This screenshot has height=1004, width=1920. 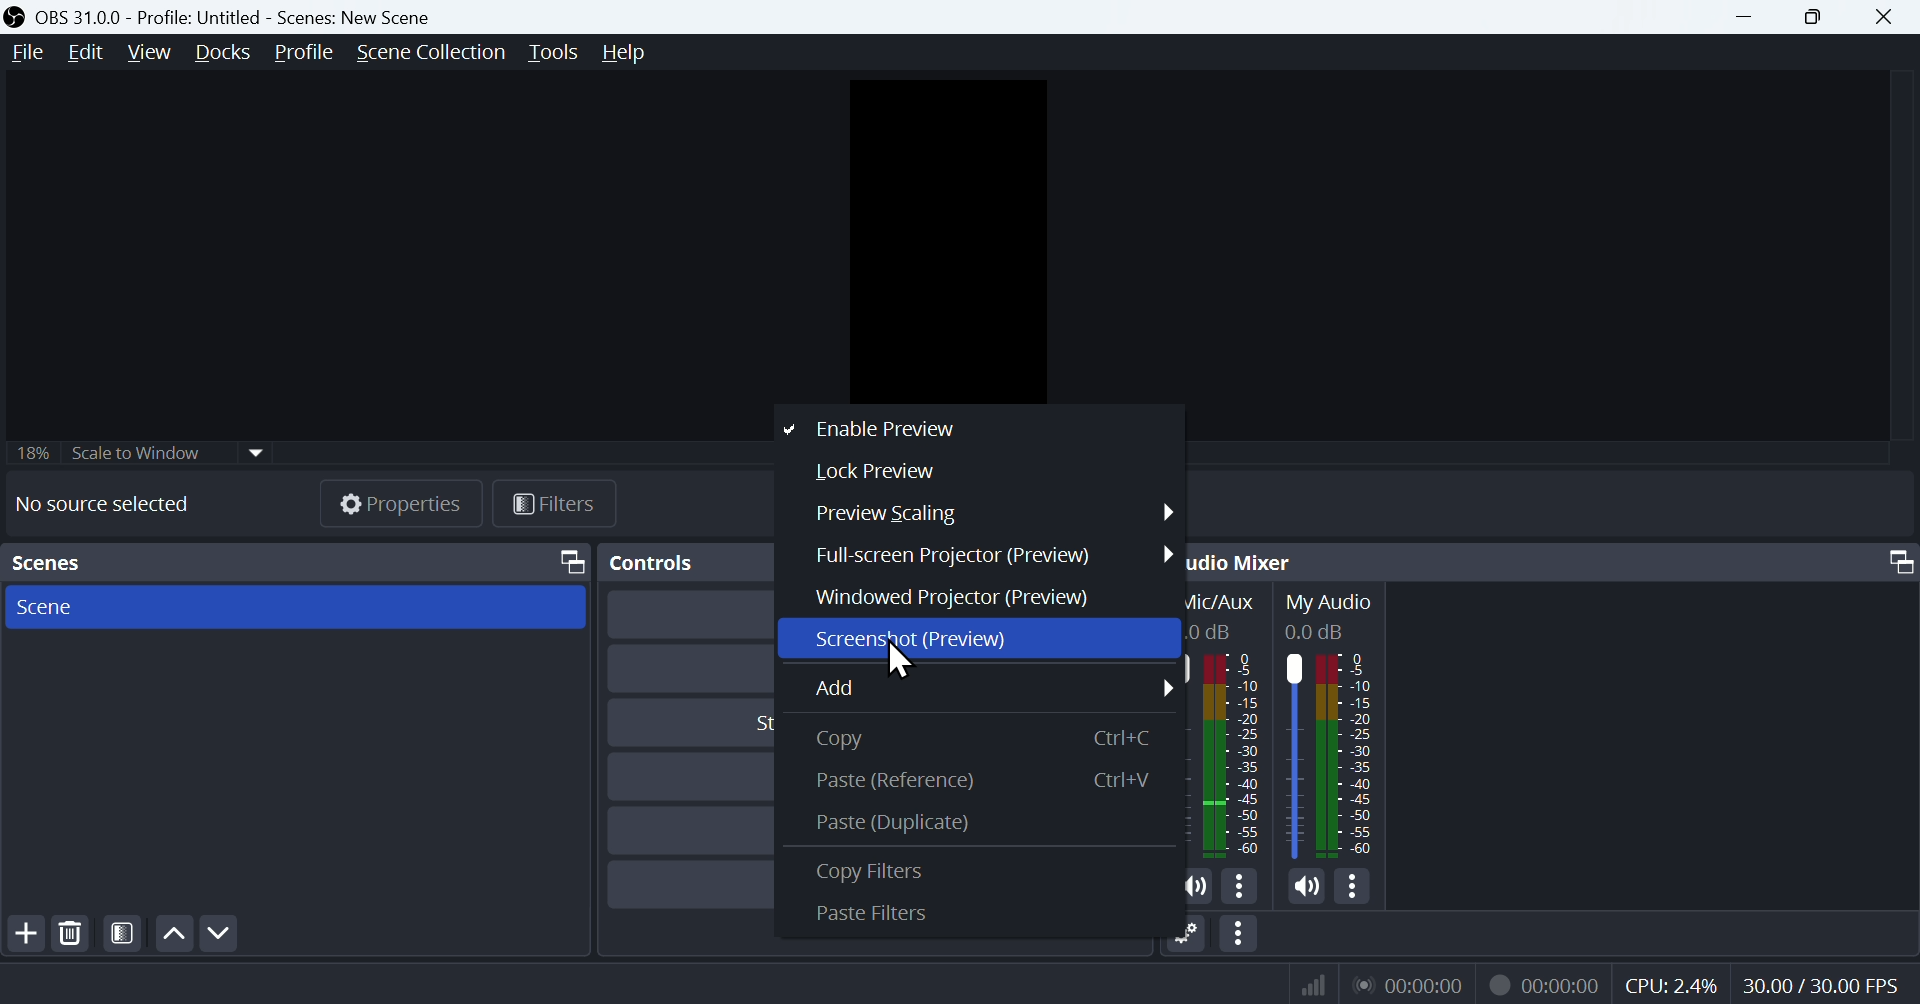 What do you see at coordinates (975, 600) in the screenshot?
I see `Windowed projector` at bounding box center [975, 600].